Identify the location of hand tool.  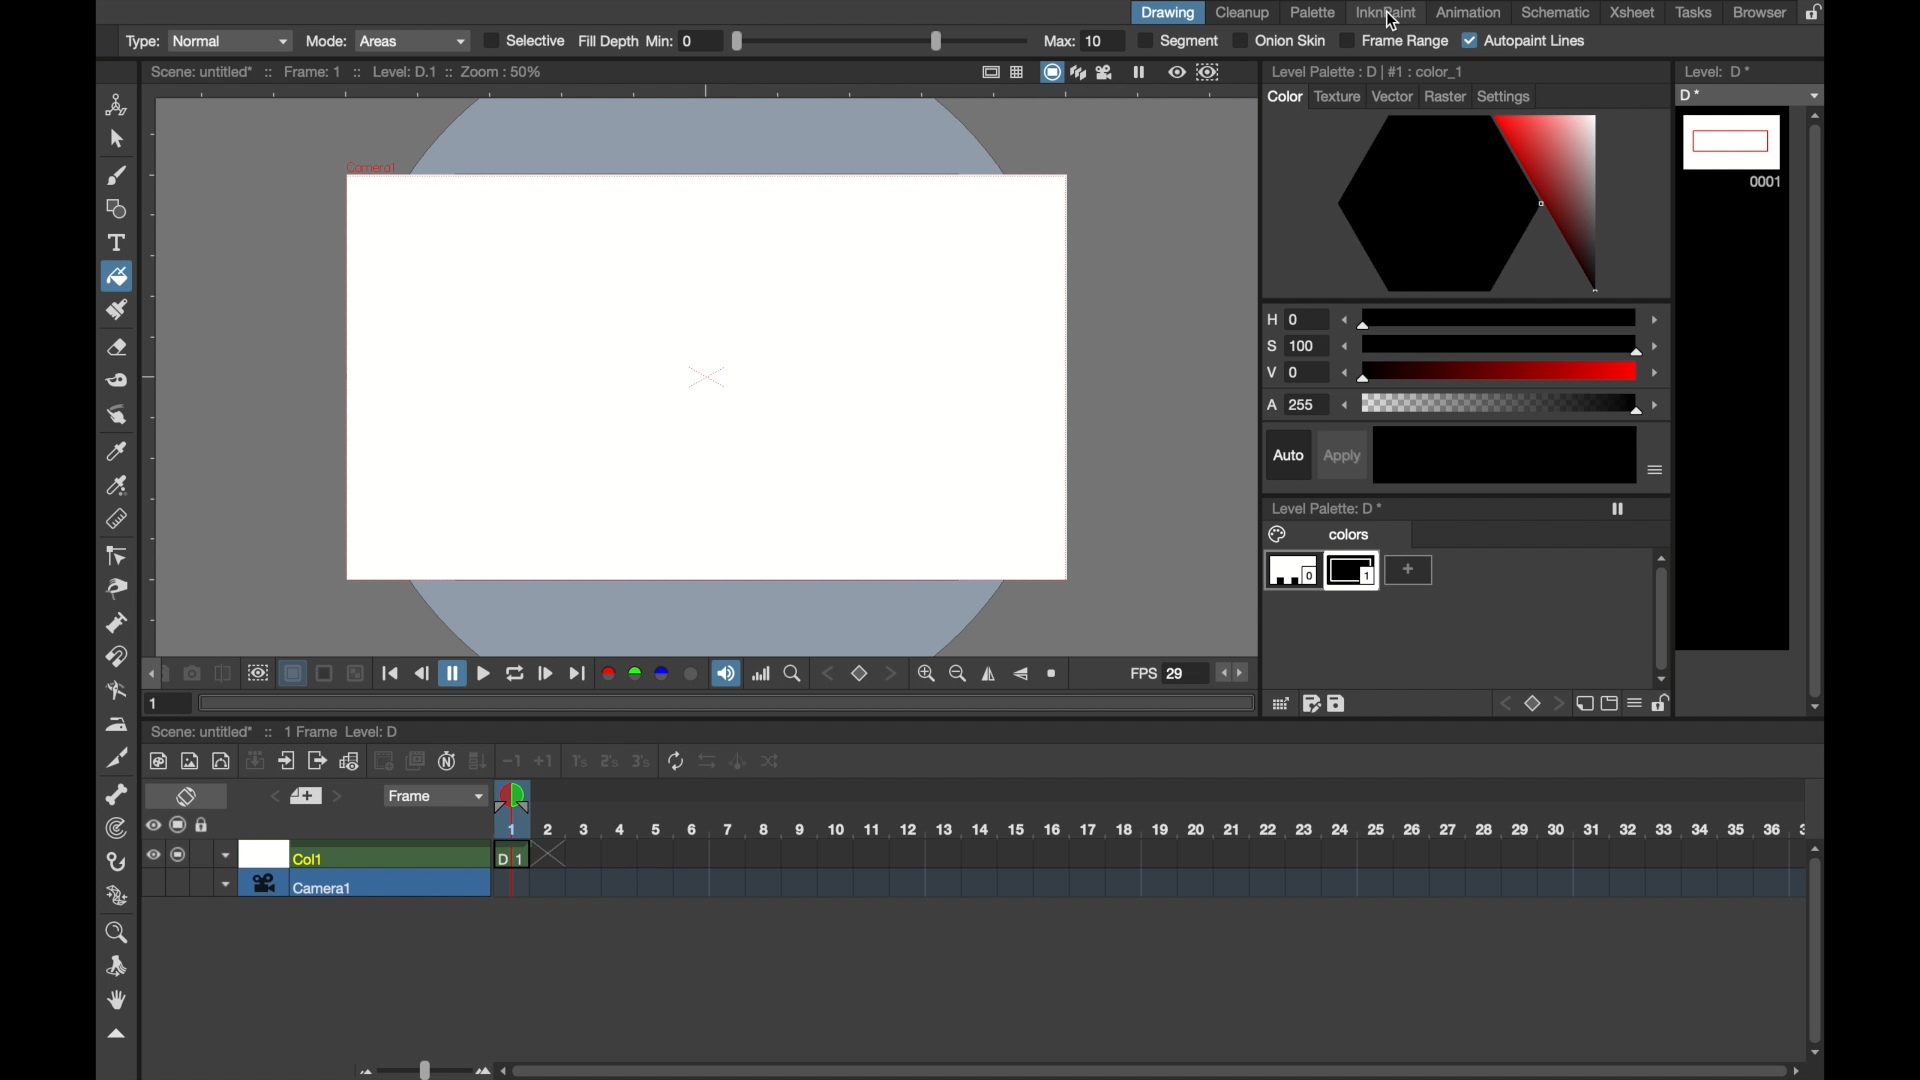
(119, 1000).